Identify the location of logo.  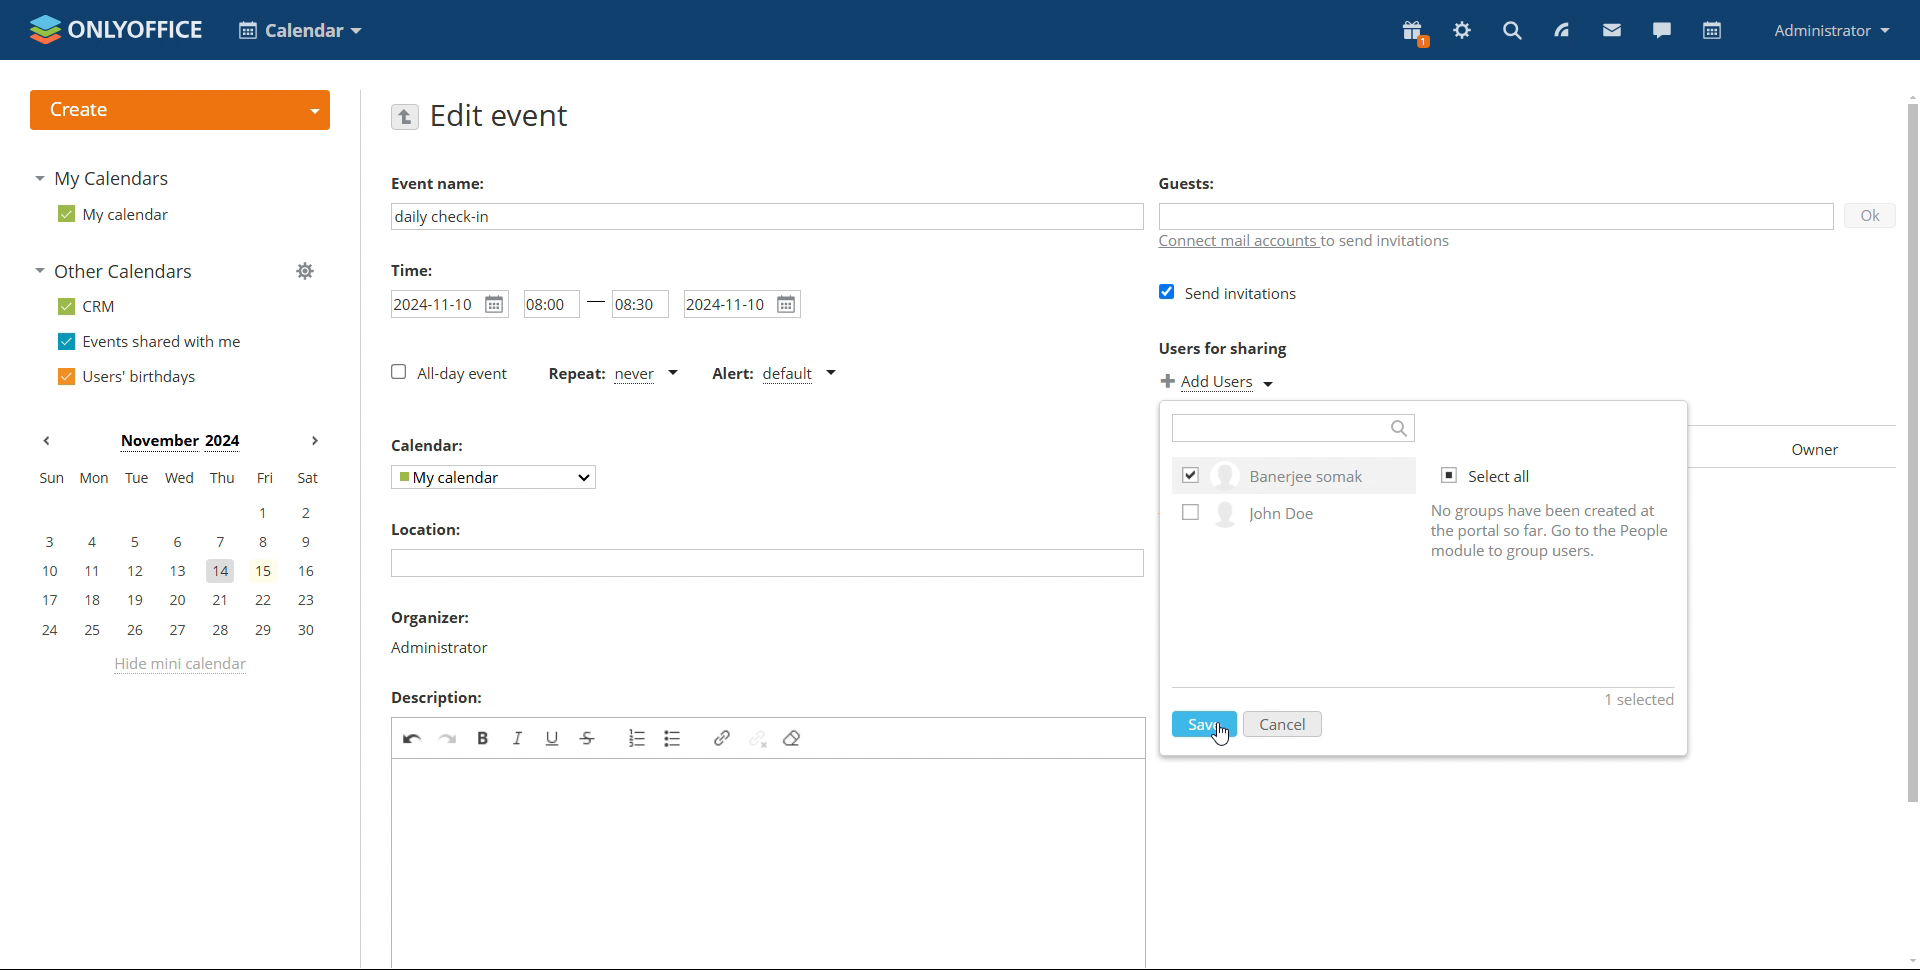
(116, 29).